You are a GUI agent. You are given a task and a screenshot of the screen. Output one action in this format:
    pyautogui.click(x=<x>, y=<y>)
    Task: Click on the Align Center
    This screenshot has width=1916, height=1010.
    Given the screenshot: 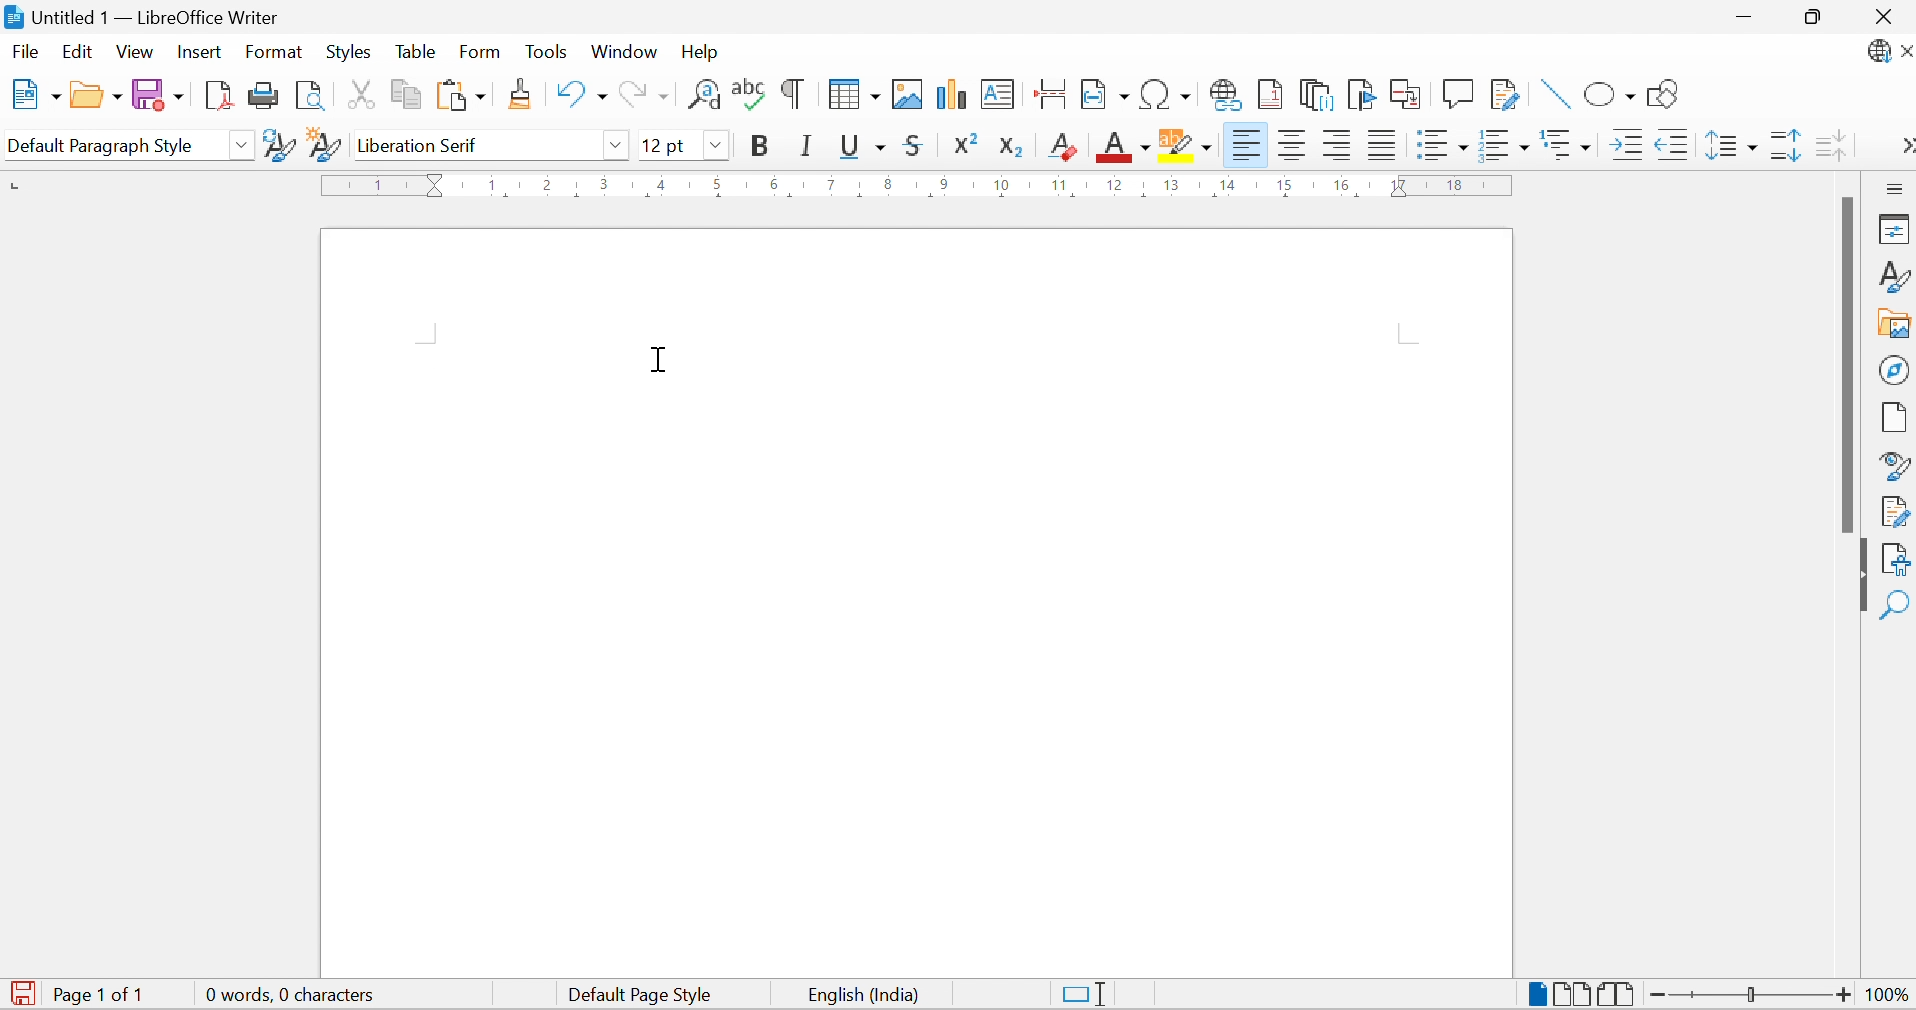 What is the action you would take?
    pyautogui.click(x=1296, y=147)
    